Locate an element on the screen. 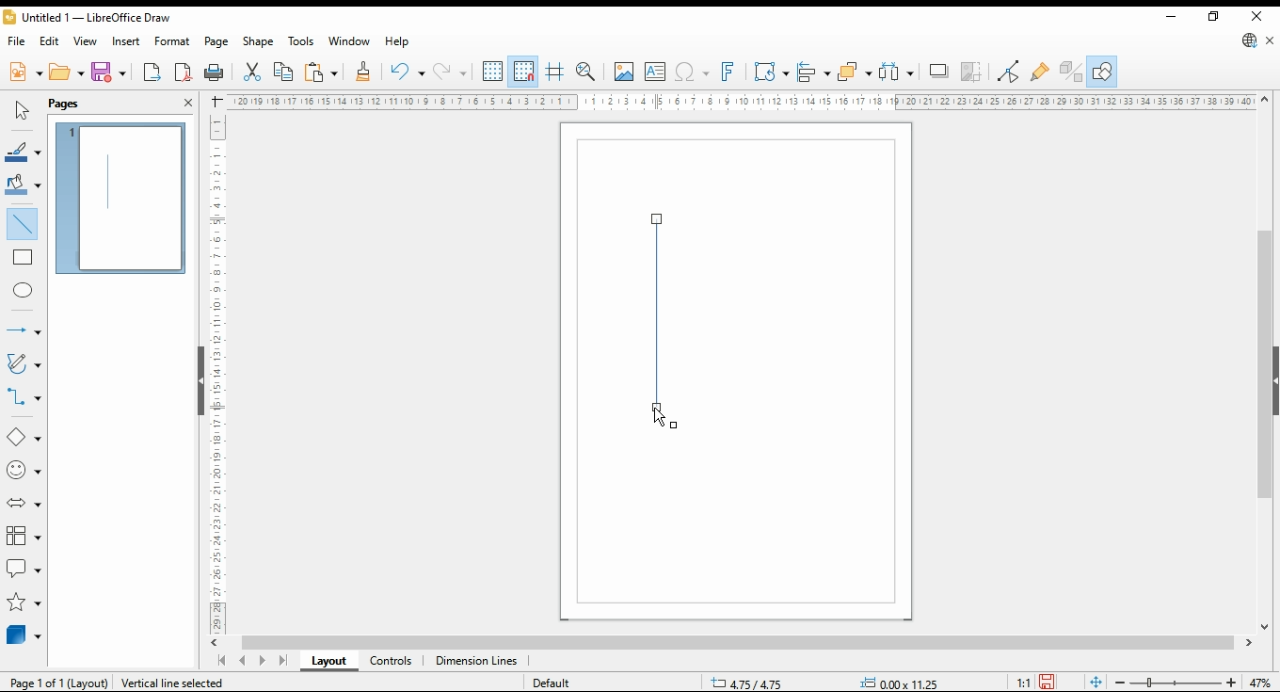 Image resolution: width=1280 pixels, height=692 pixels. flowchart is located at coordinates (24, 537).